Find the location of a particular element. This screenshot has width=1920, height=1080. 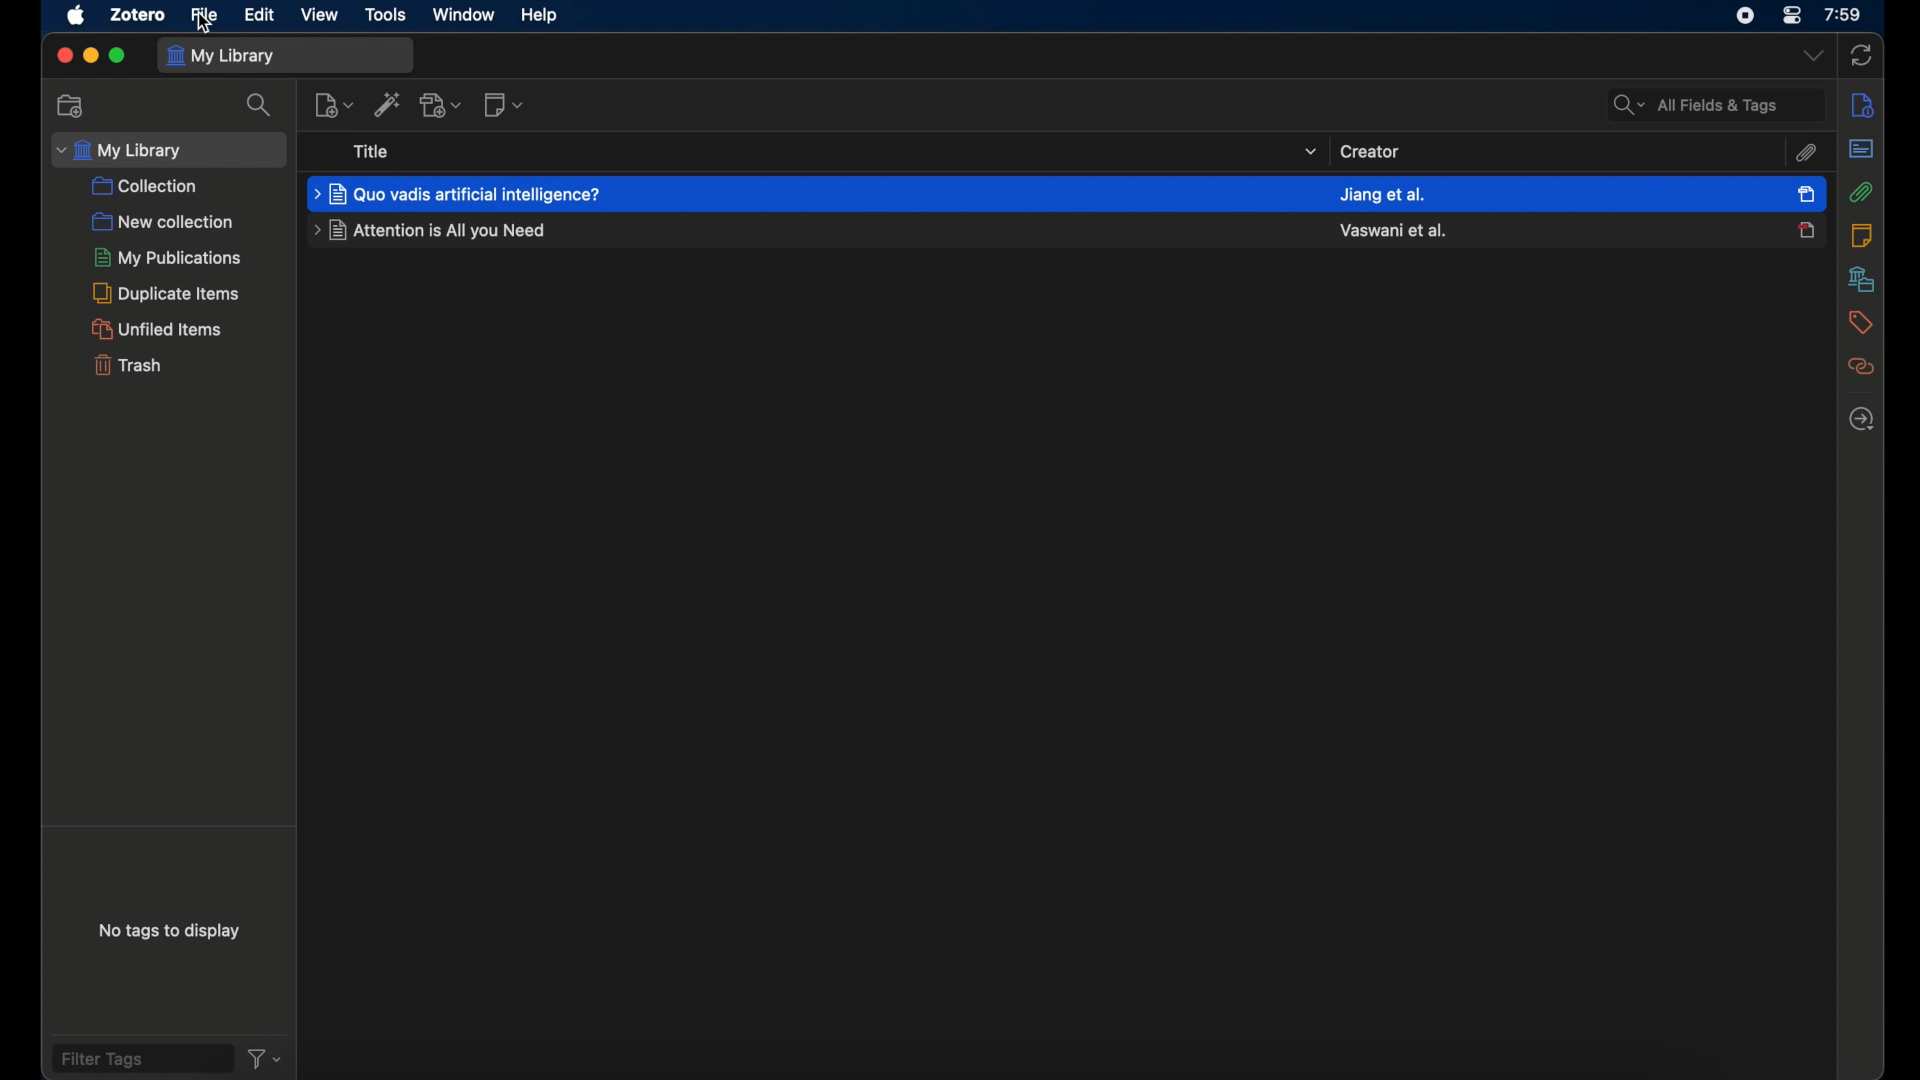

filter tags fields is located at coordinates (141, 1057).